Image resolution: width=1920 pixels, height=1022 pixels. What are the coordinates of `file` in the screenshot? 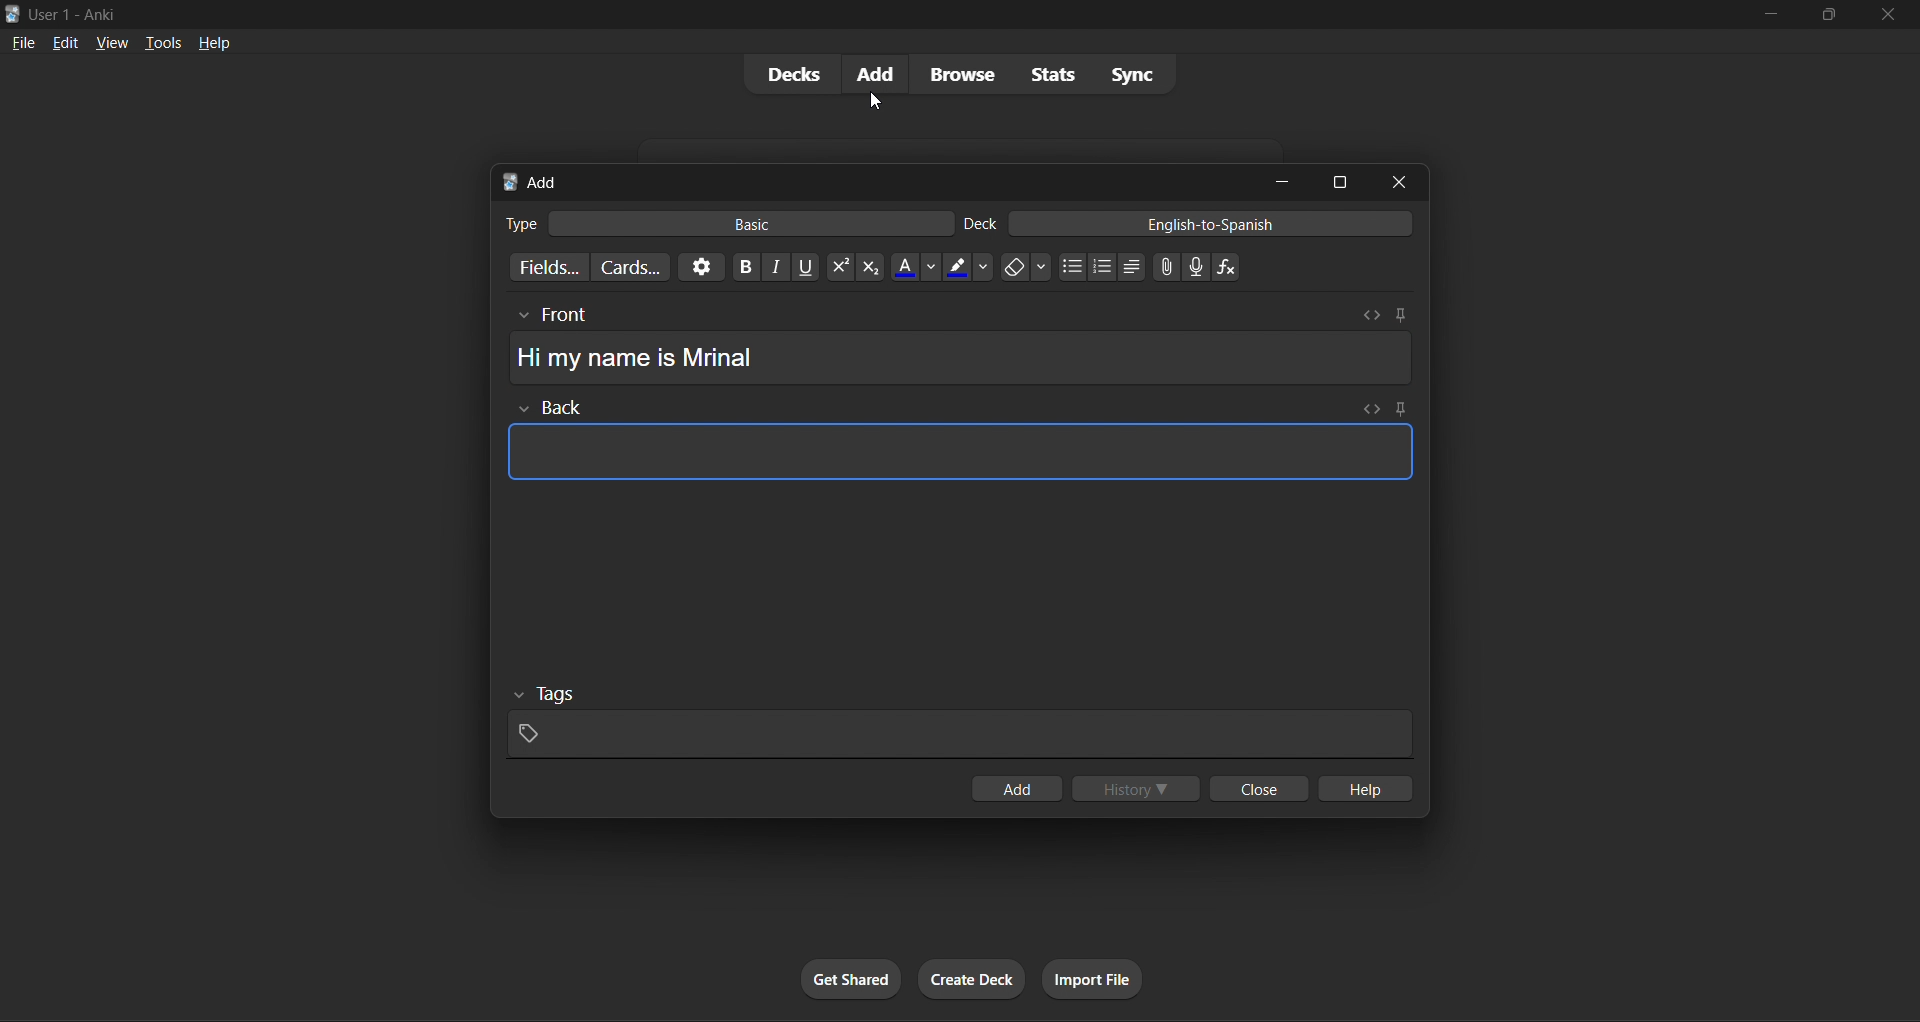 It's located at (22, 40).